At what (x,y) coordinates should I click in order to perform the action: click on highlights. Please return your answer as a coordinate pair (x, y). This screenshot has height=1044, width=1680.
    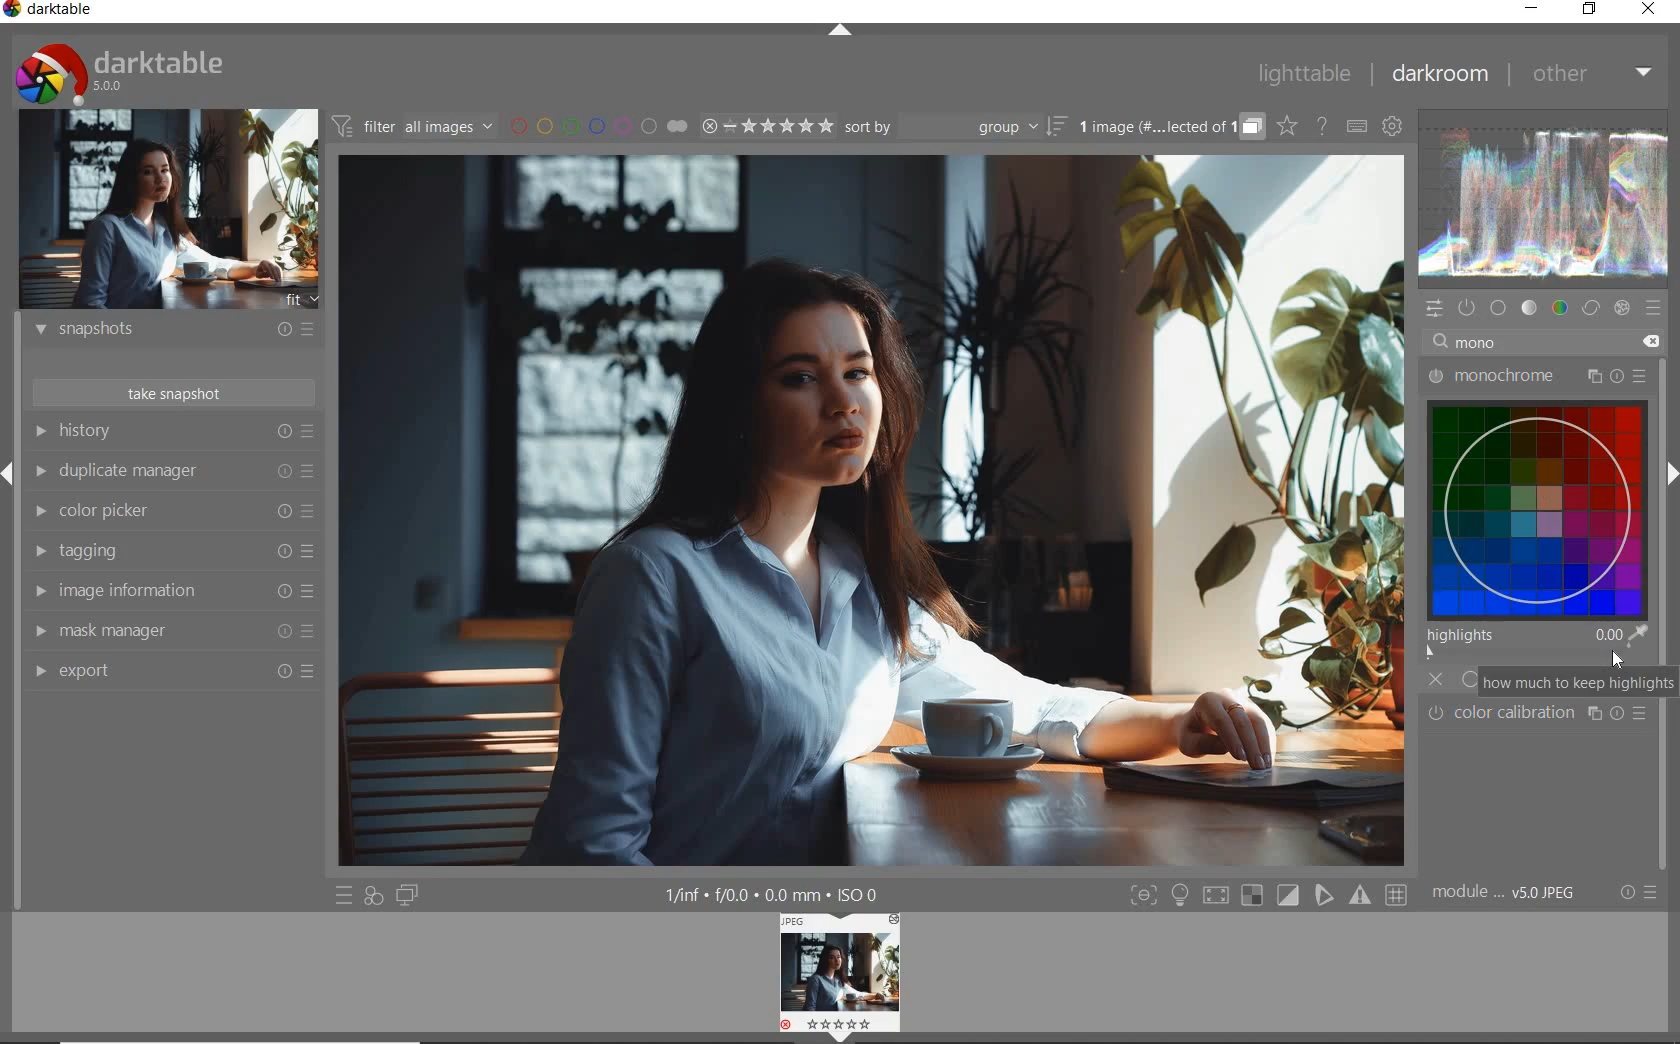
    Looking at the image, I should click on (1514, 644).